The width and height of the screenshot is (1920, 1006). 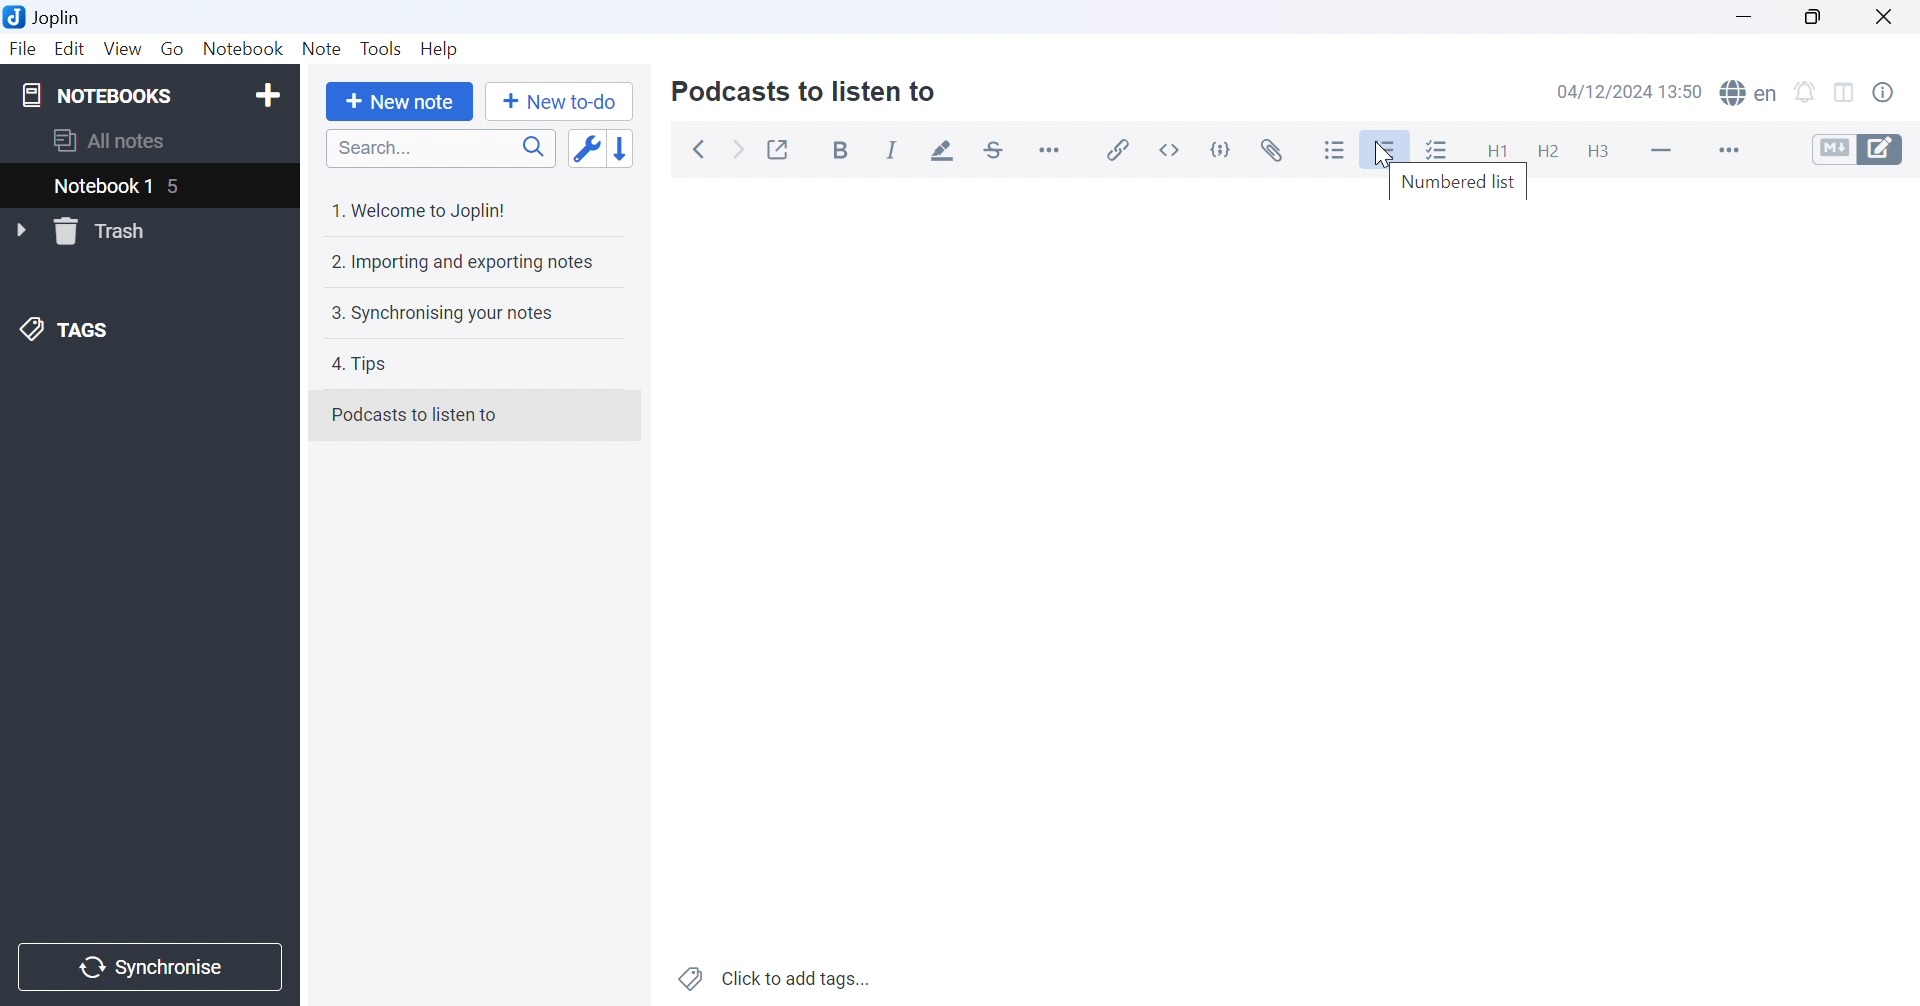 What do you see at coordinates (585, 149) in the screenshot?
I see `Toggle sort order field` at bounding box center [585, 149].